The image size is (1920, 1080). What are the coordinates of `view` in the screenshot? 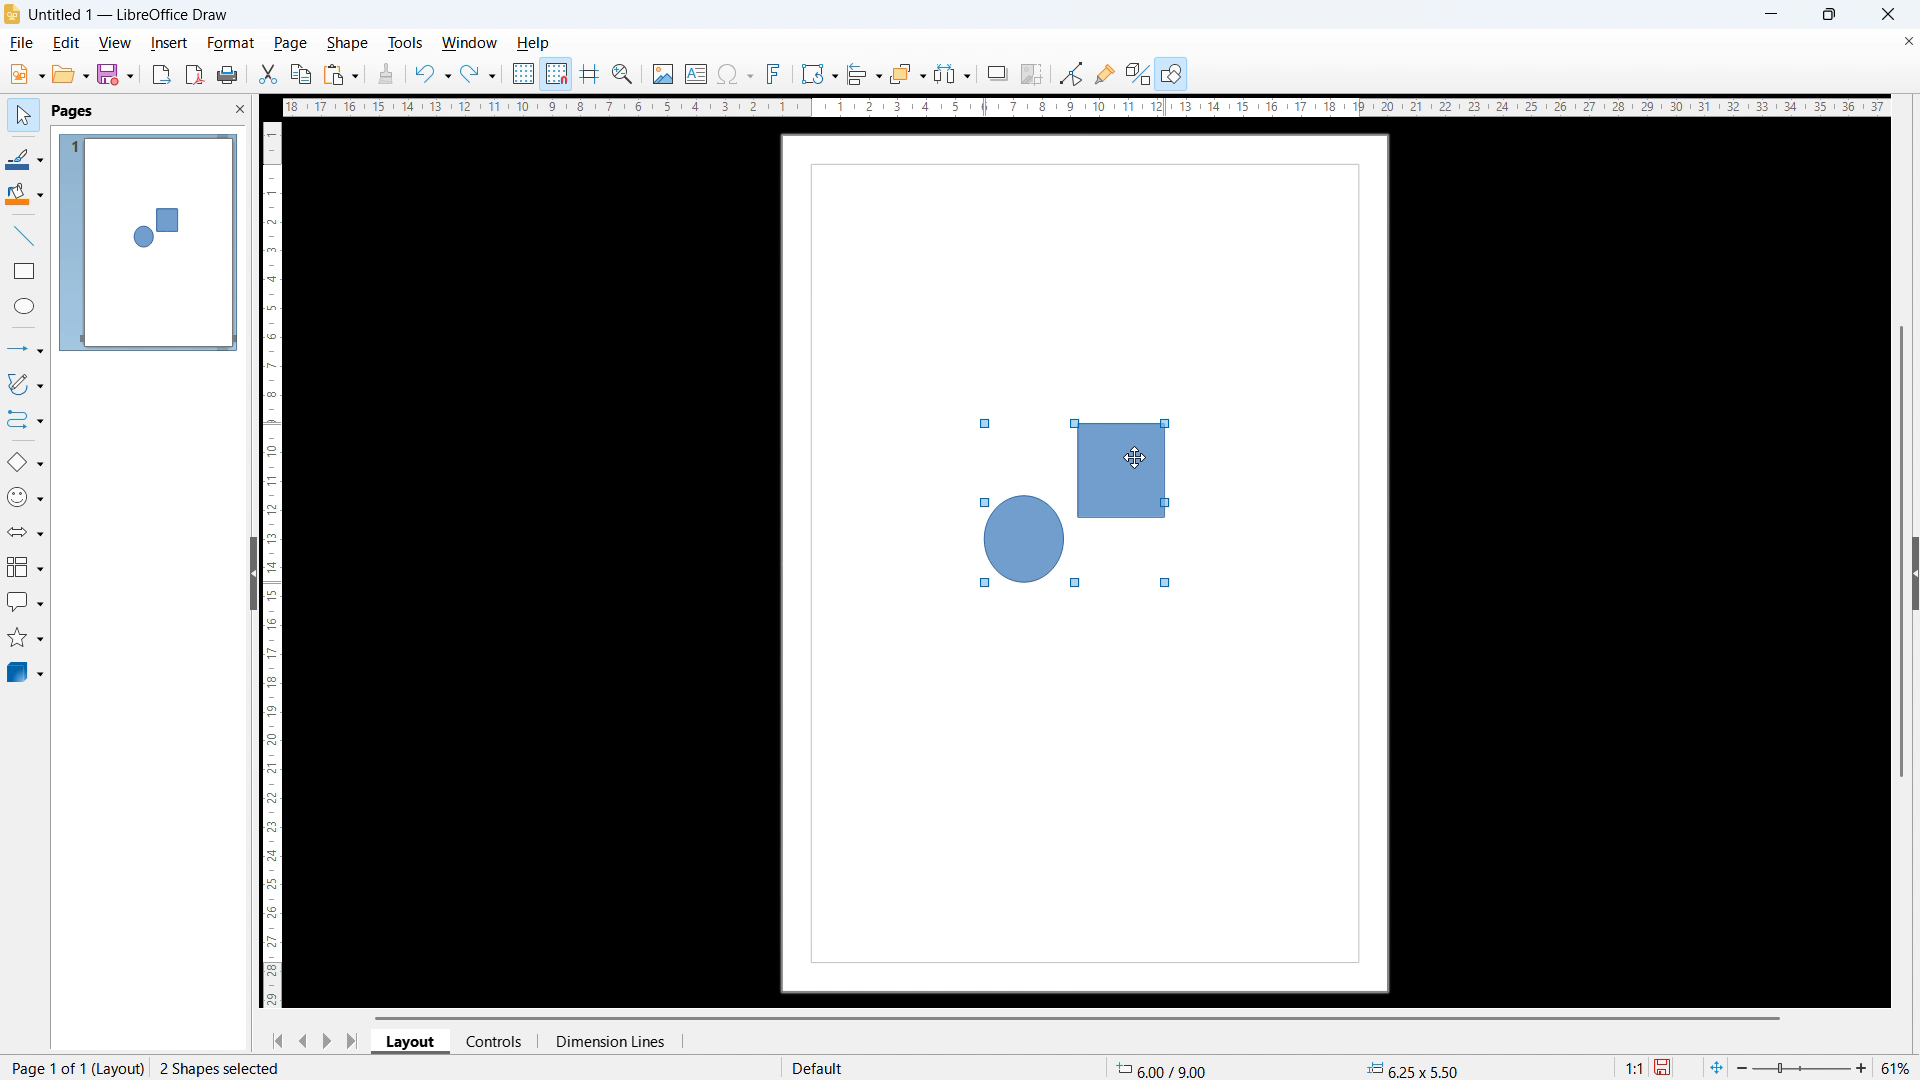 It's located at (115, 44).